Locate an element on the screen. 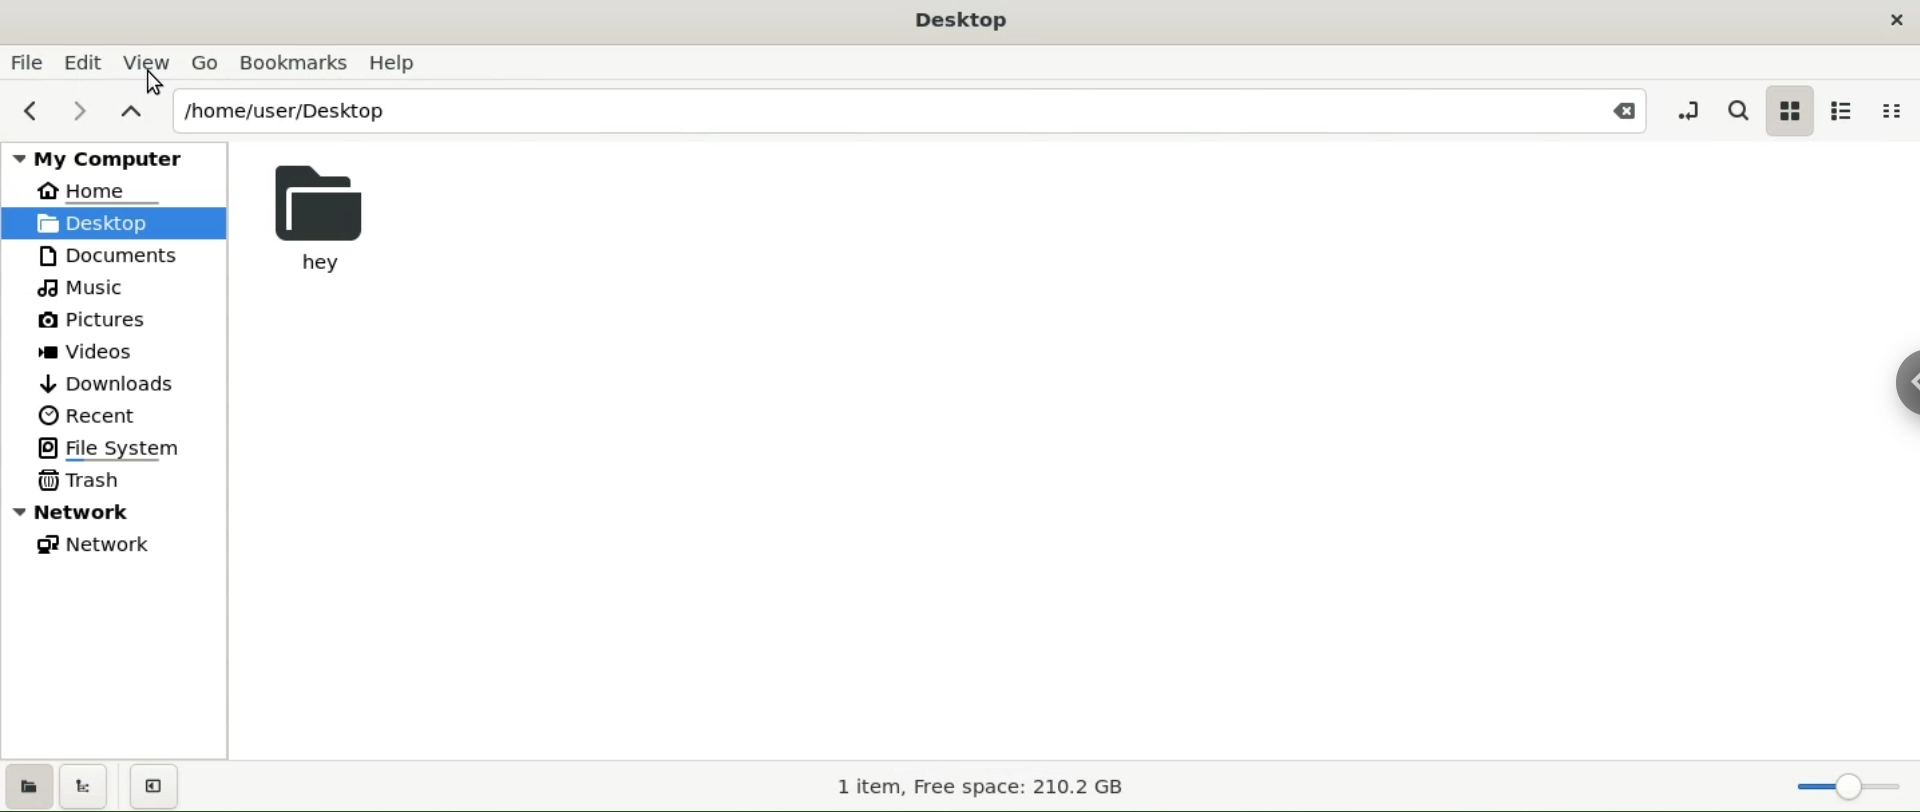  music is located at coordinates (84, 289).